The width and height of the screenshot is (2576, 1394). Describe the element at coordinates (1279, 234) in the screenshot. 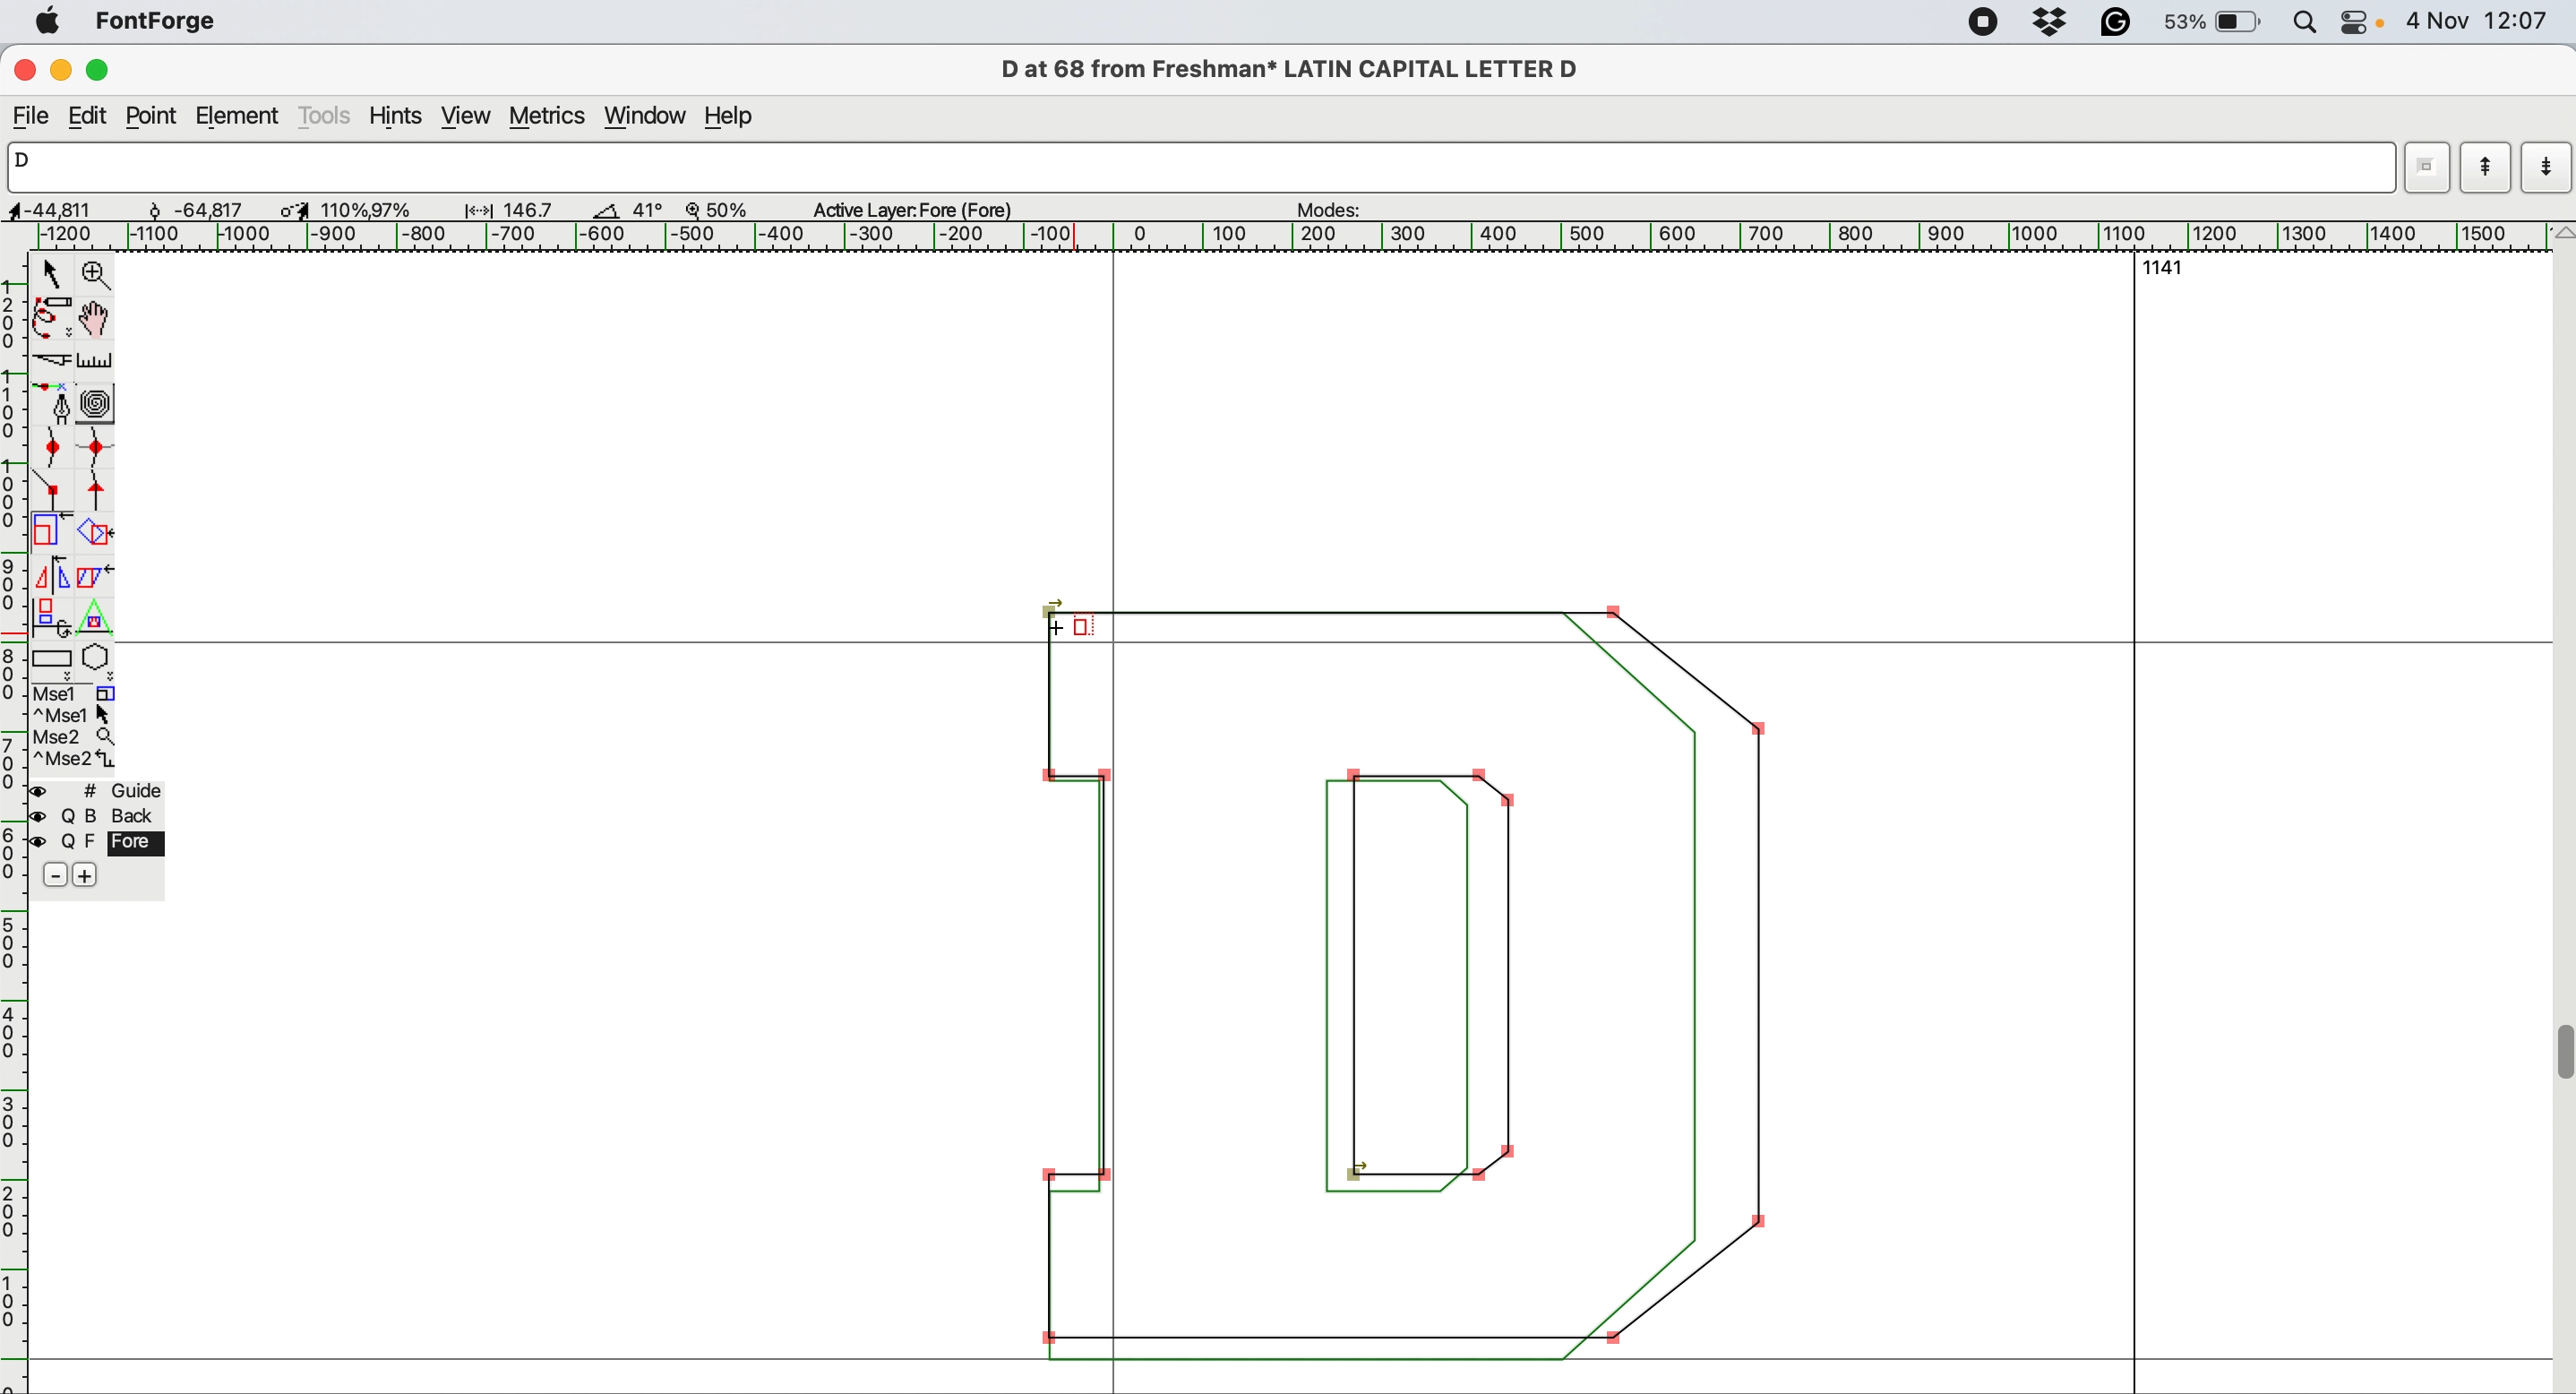

I see `[1200 [1100 [1000 |-900 |-800 [-700 |-600 |-500 [|-400 [-300 |-200 |-100 | O  |100 |200 [300 [400 [500 |600 [700 |800 |900 [1000 [1100 [1200 [1300 [1400 [1500` at that location.